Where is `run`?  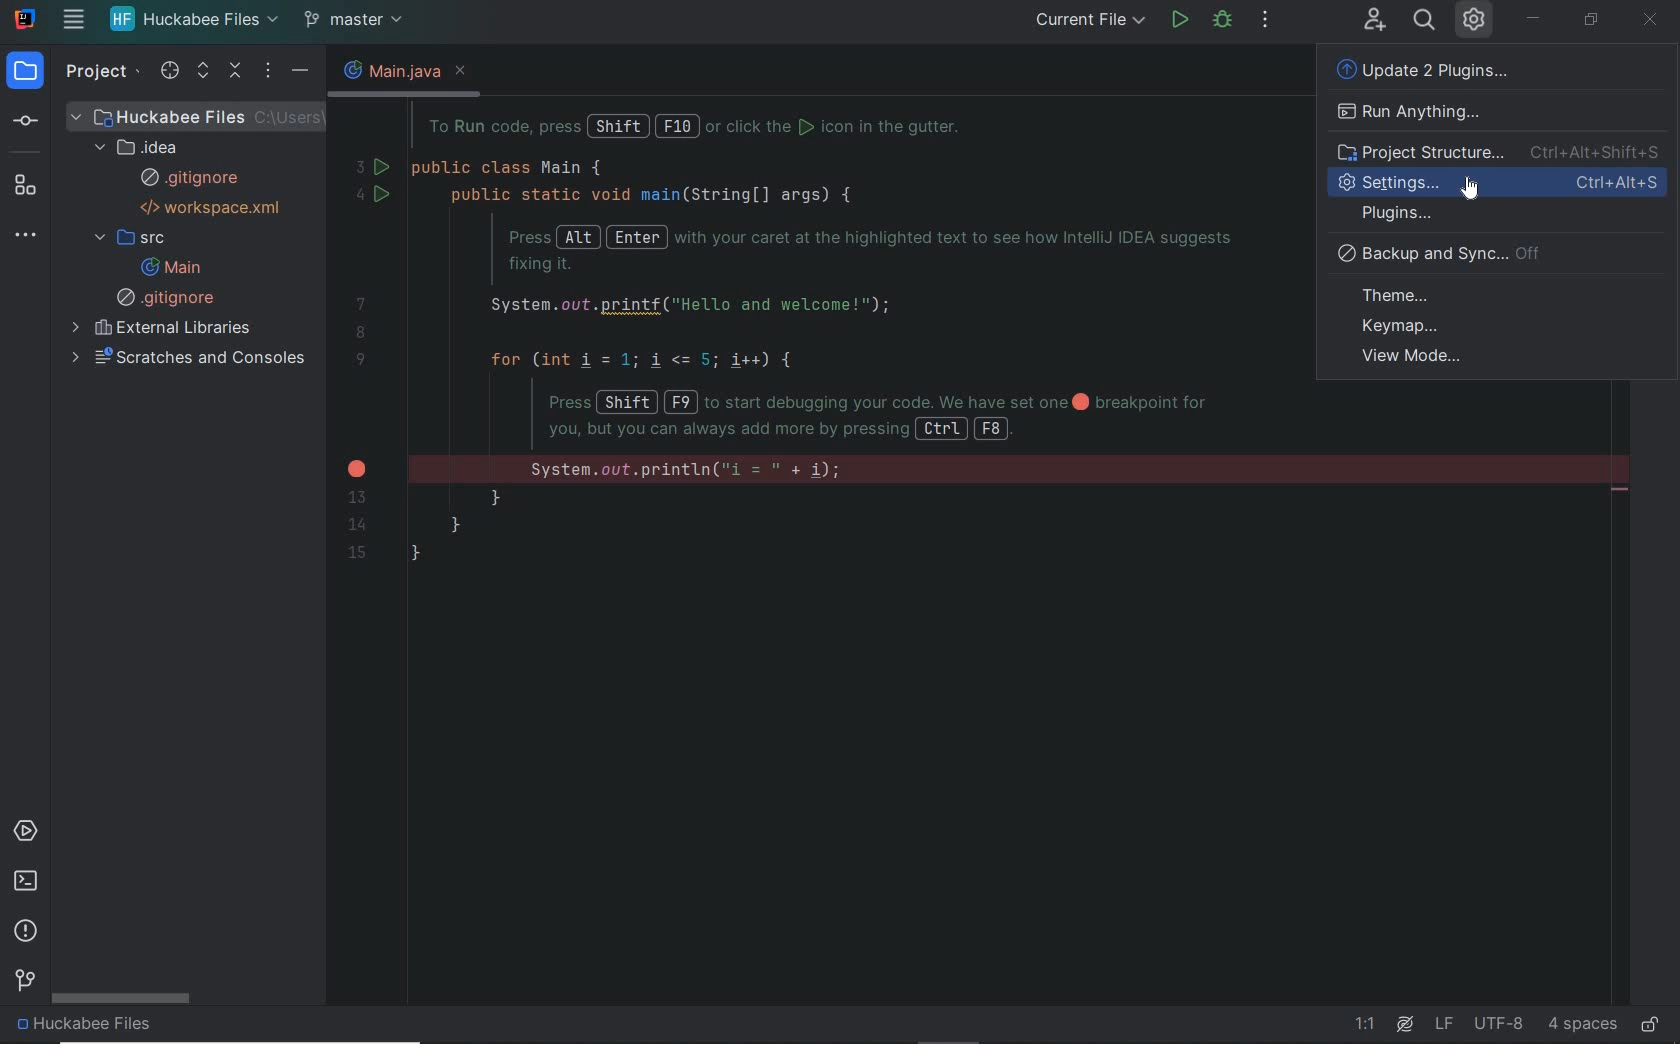 run is located at coordinates (1179, 22).